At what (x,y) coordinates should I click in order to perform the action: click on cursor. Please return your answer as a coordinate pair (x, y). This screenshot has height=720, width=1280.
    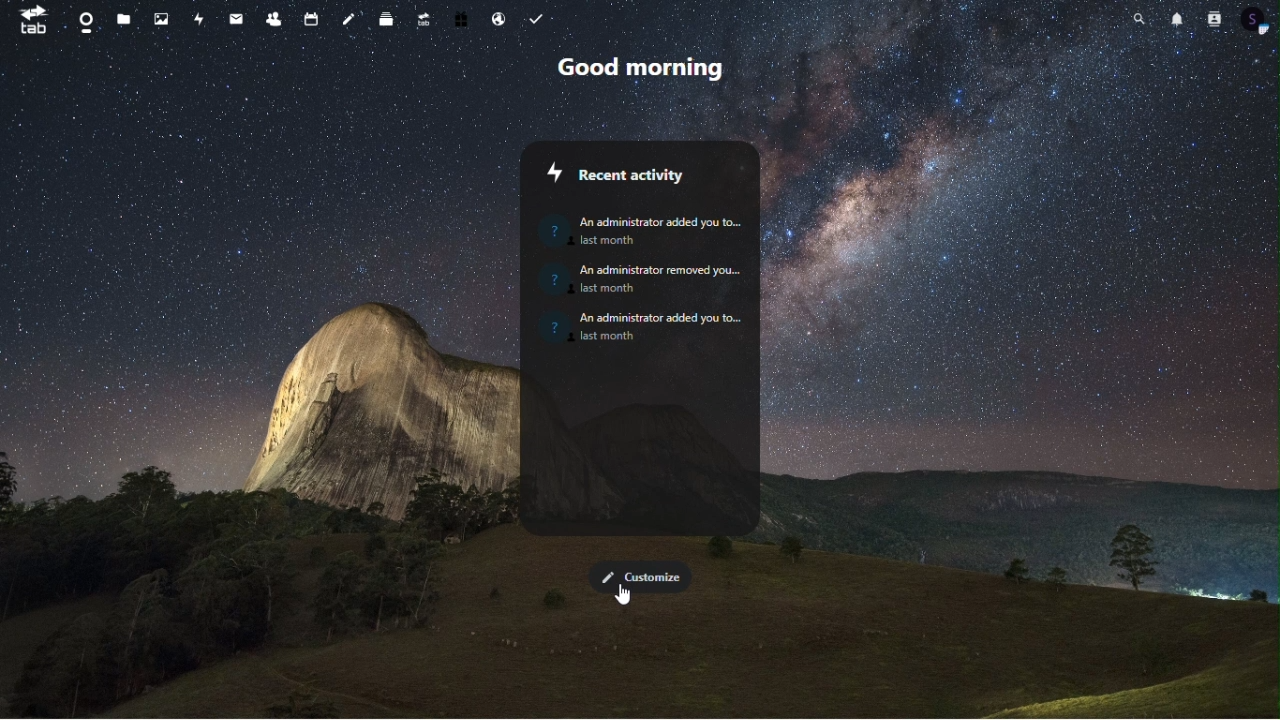
    Looking at the image, I should click on (625, 595).